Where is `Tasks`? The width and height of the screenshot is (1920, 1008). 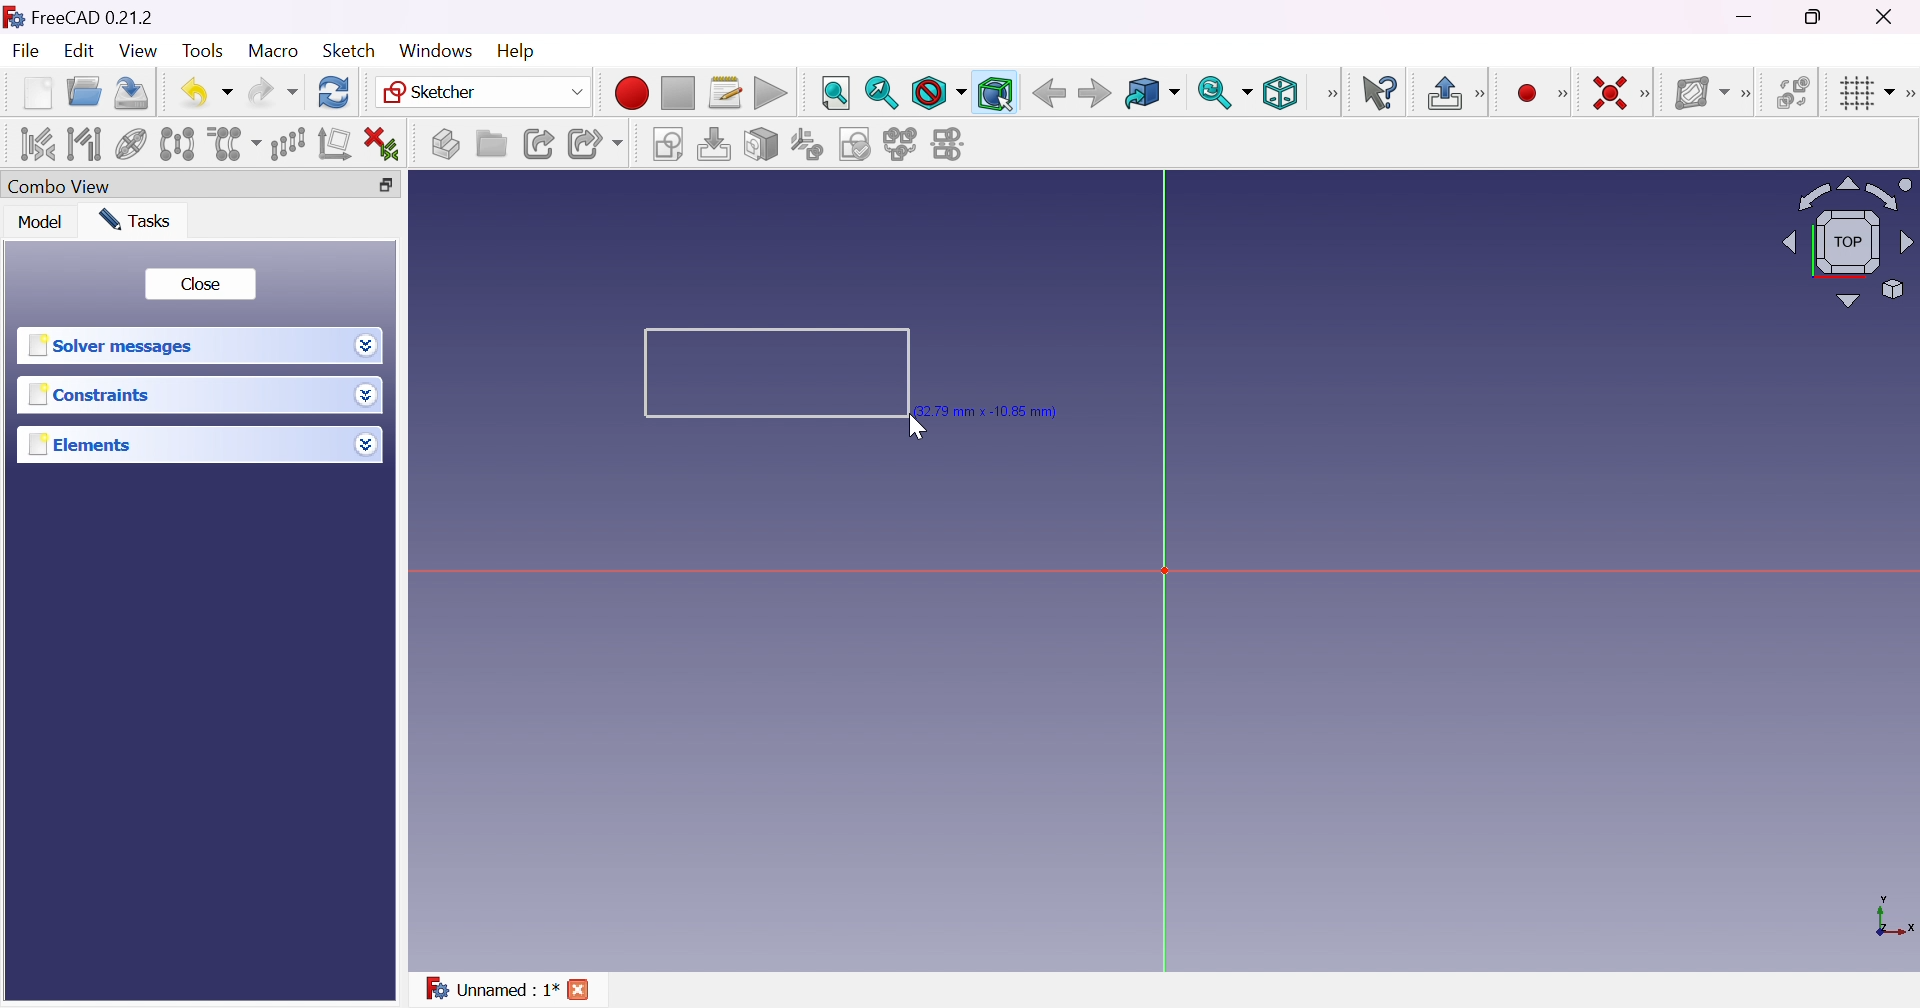
Tasks is located at coordinates (135, 220).